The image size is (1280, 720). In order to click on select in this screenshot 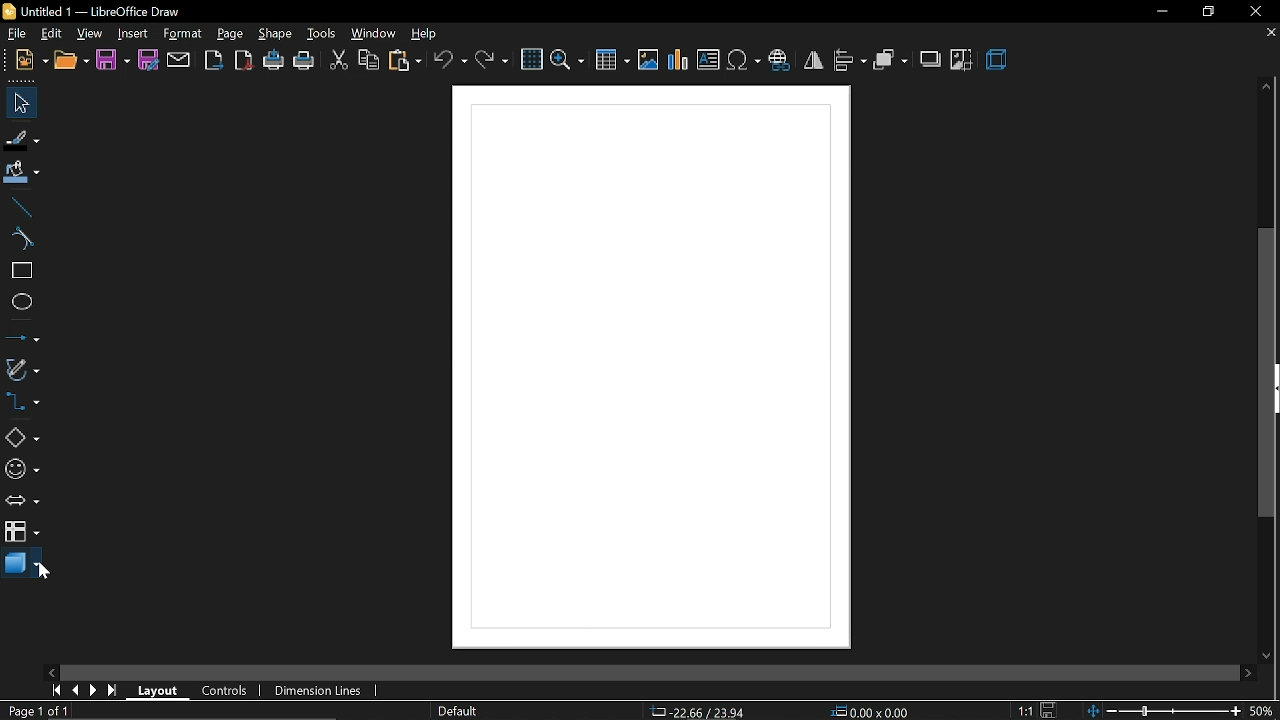, I will do `click(18, 102)`.